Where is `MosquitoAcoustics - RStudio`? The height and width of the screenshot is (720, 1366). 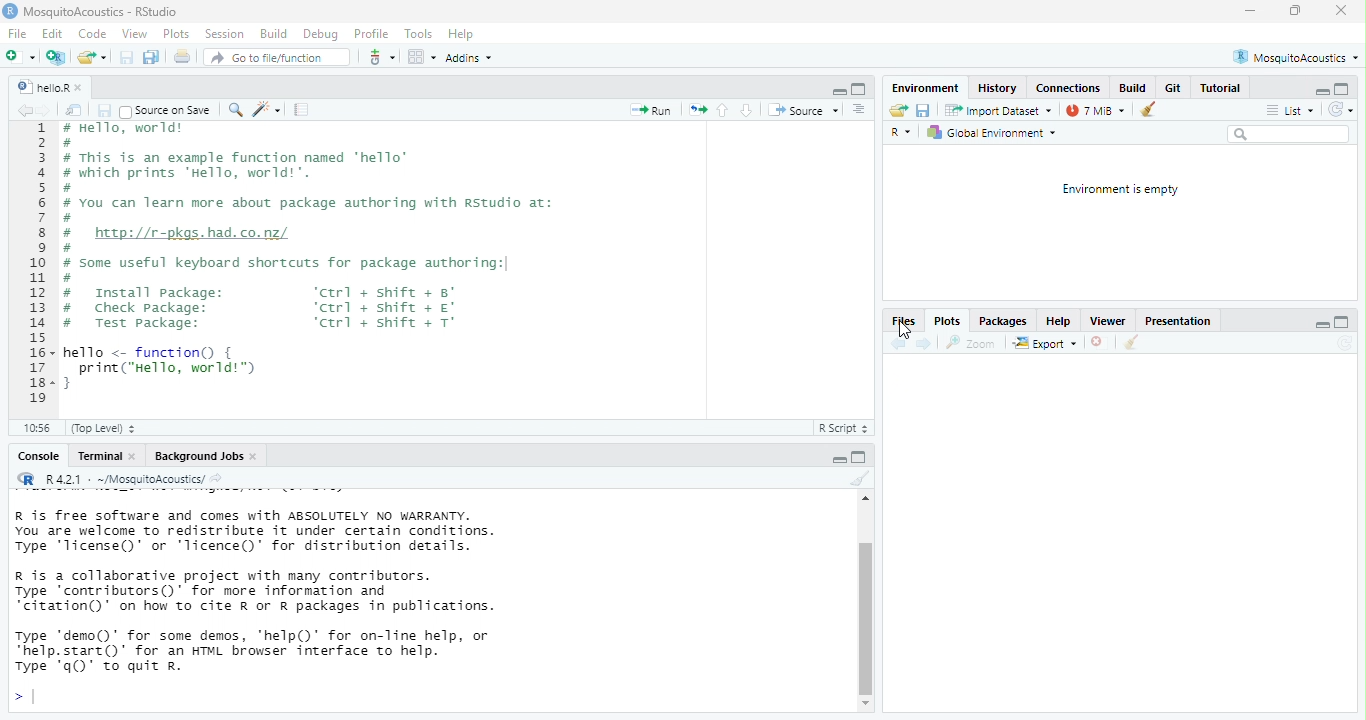
MosquitoAcoustics - RStudio is located at coordinates (104, 12).